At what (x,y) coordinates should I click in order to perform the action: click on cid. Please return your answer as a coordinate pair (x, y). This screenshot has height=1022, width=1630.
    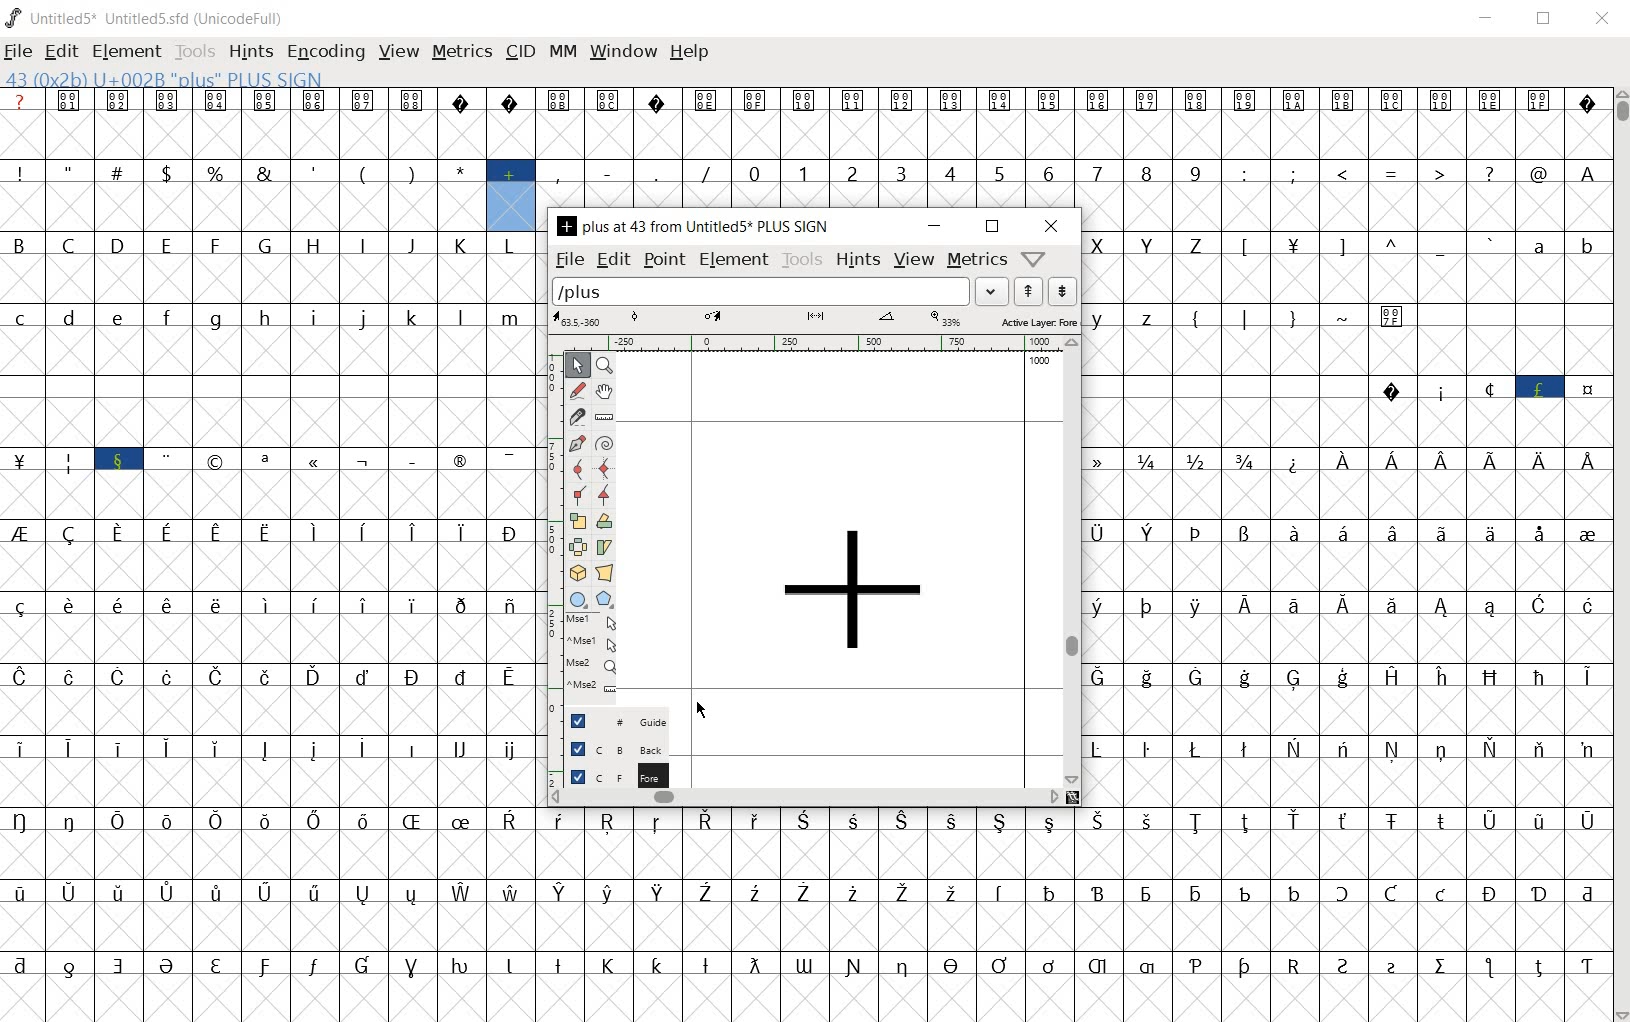
    Looking at the image, I should click on (520, 49).